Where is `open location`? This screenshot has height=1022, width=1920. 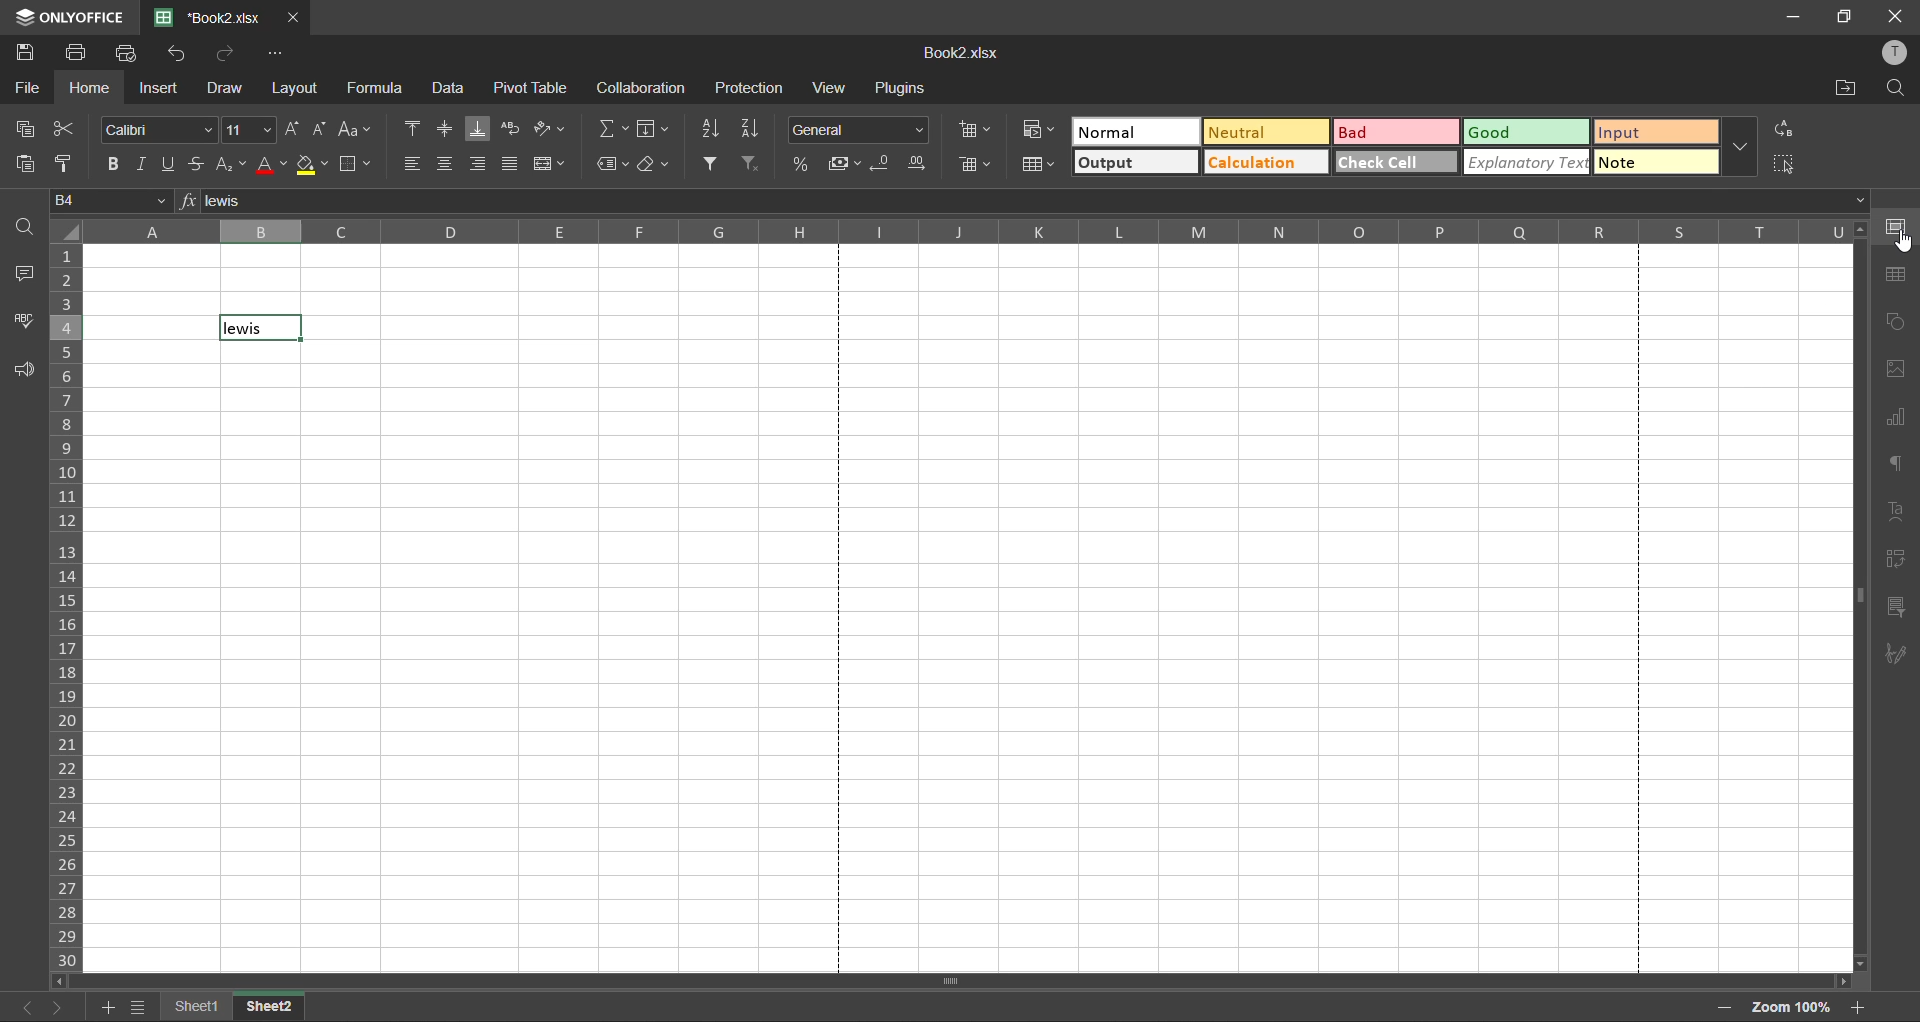
open location is located at coordinates (1846, 90).